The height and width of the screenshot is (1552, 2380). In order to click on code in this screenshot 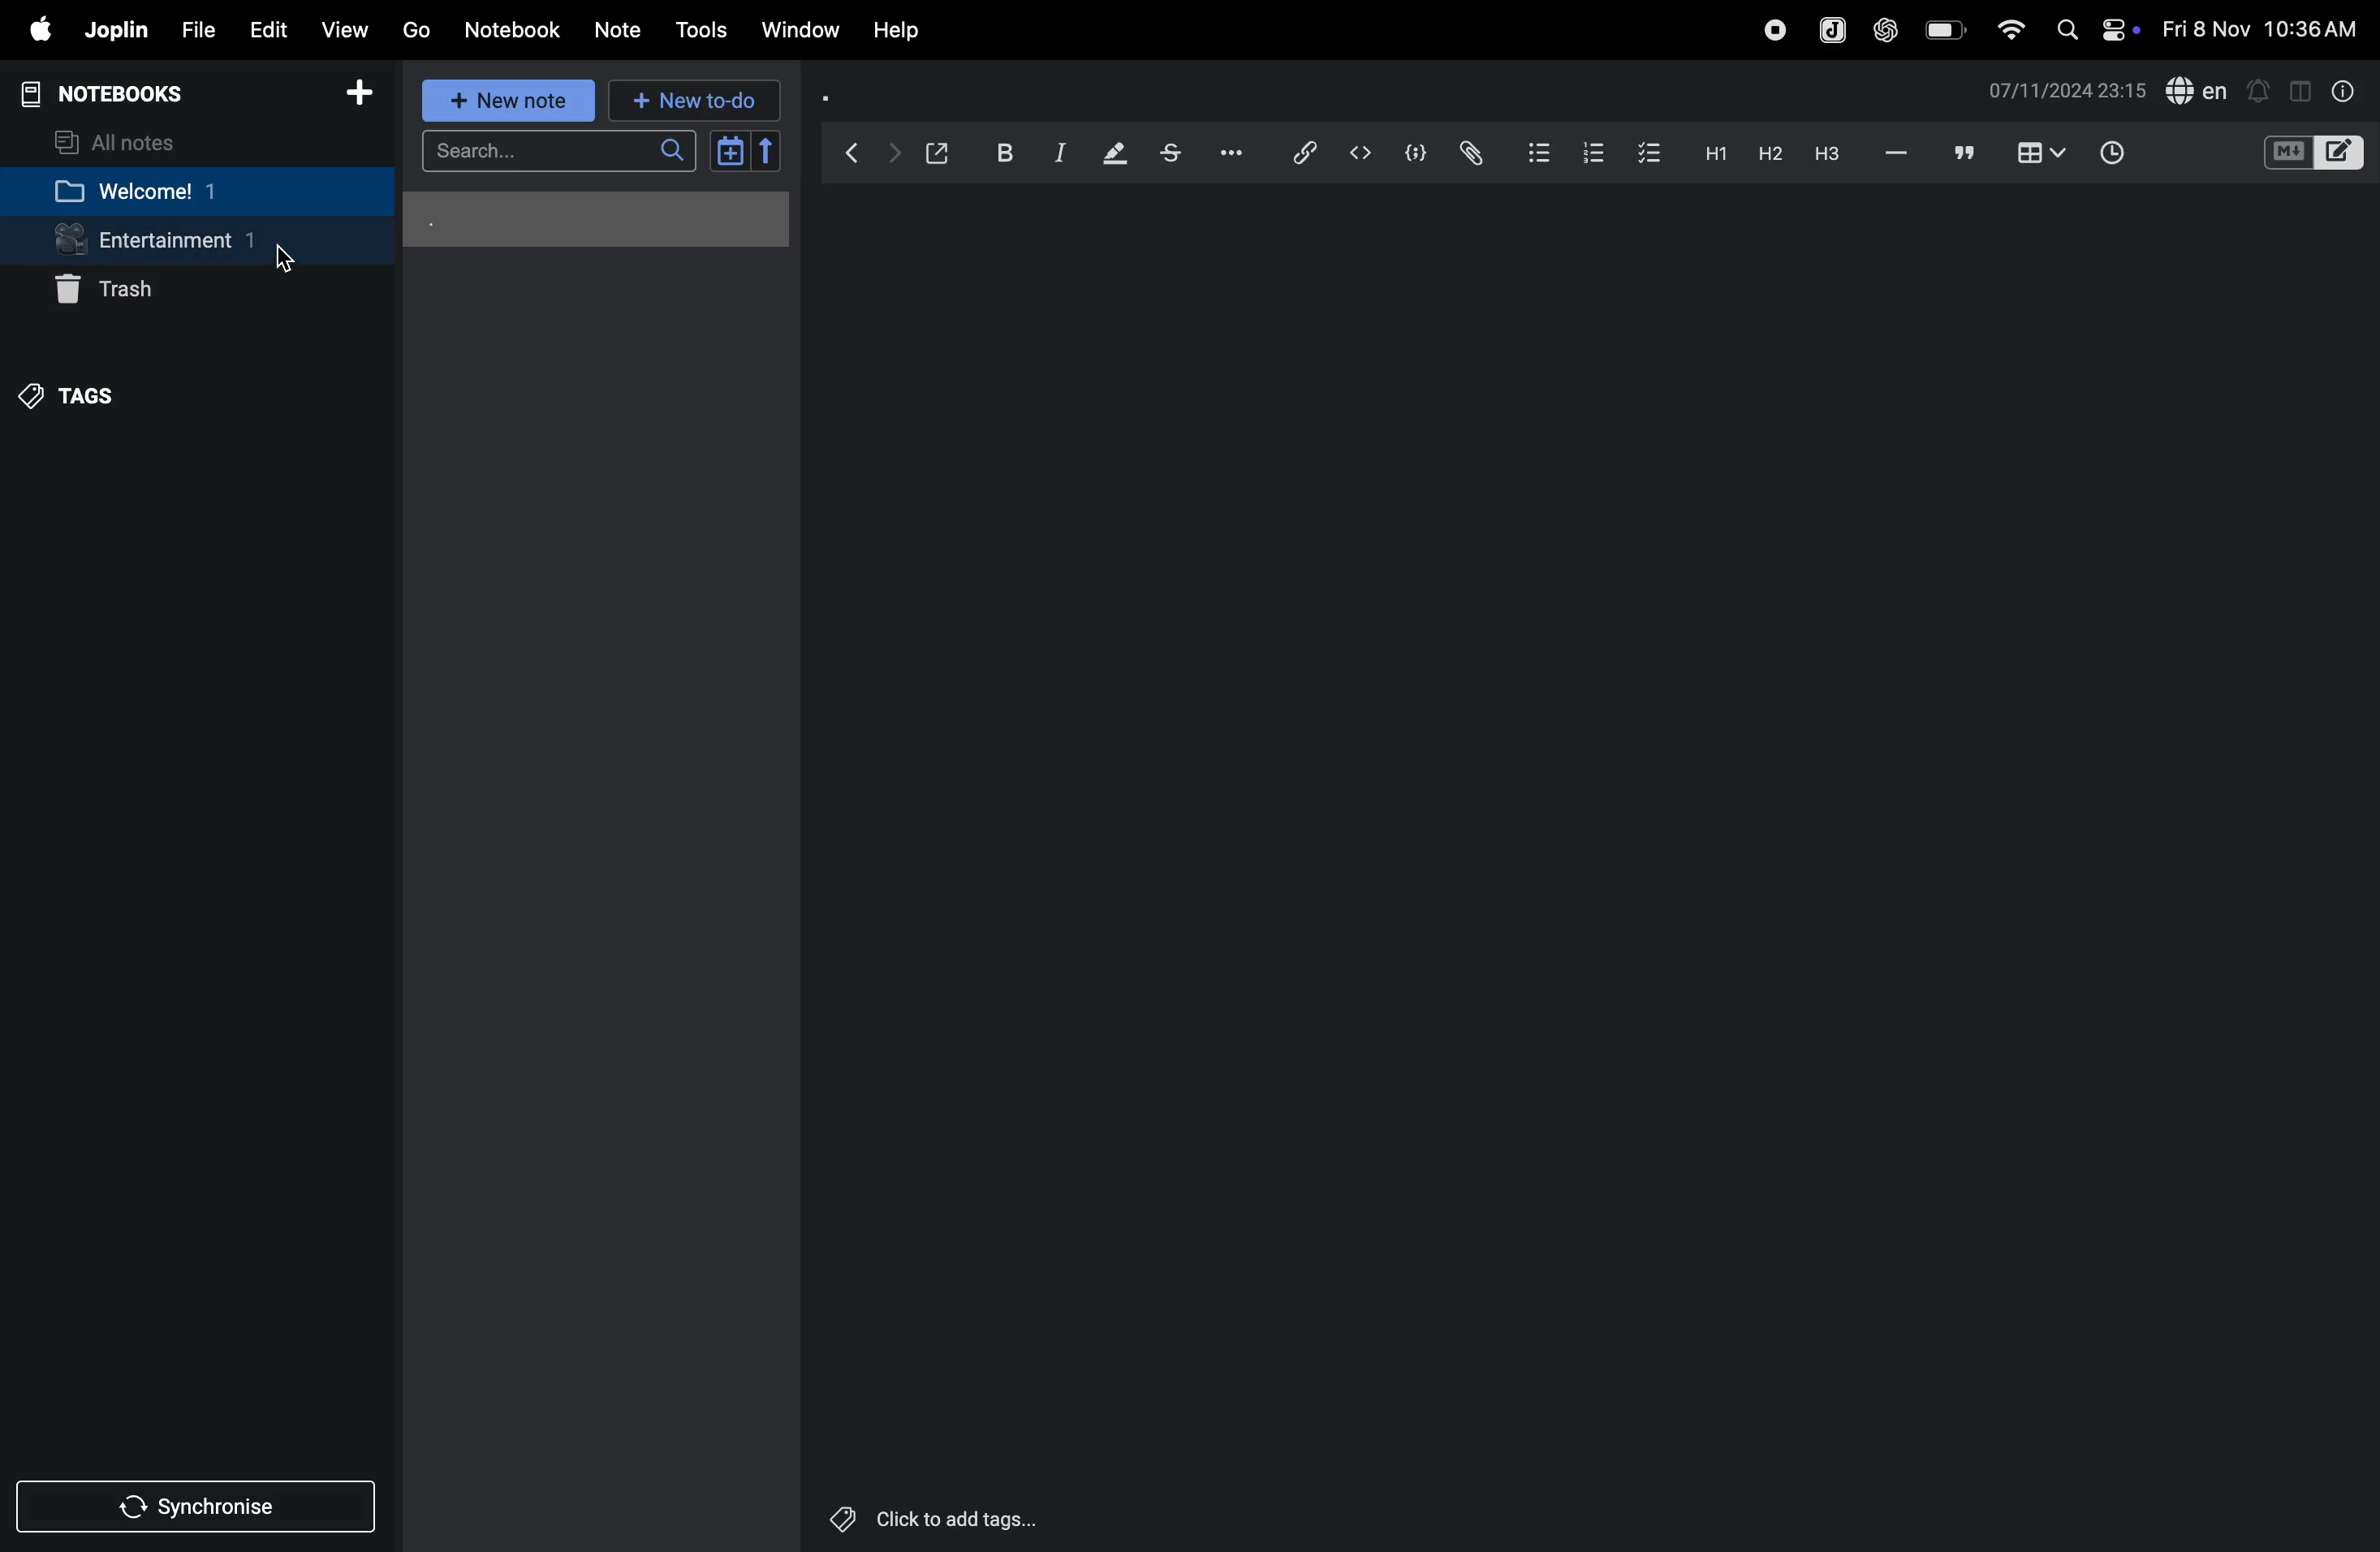, I will do `click(1408, 153)`.